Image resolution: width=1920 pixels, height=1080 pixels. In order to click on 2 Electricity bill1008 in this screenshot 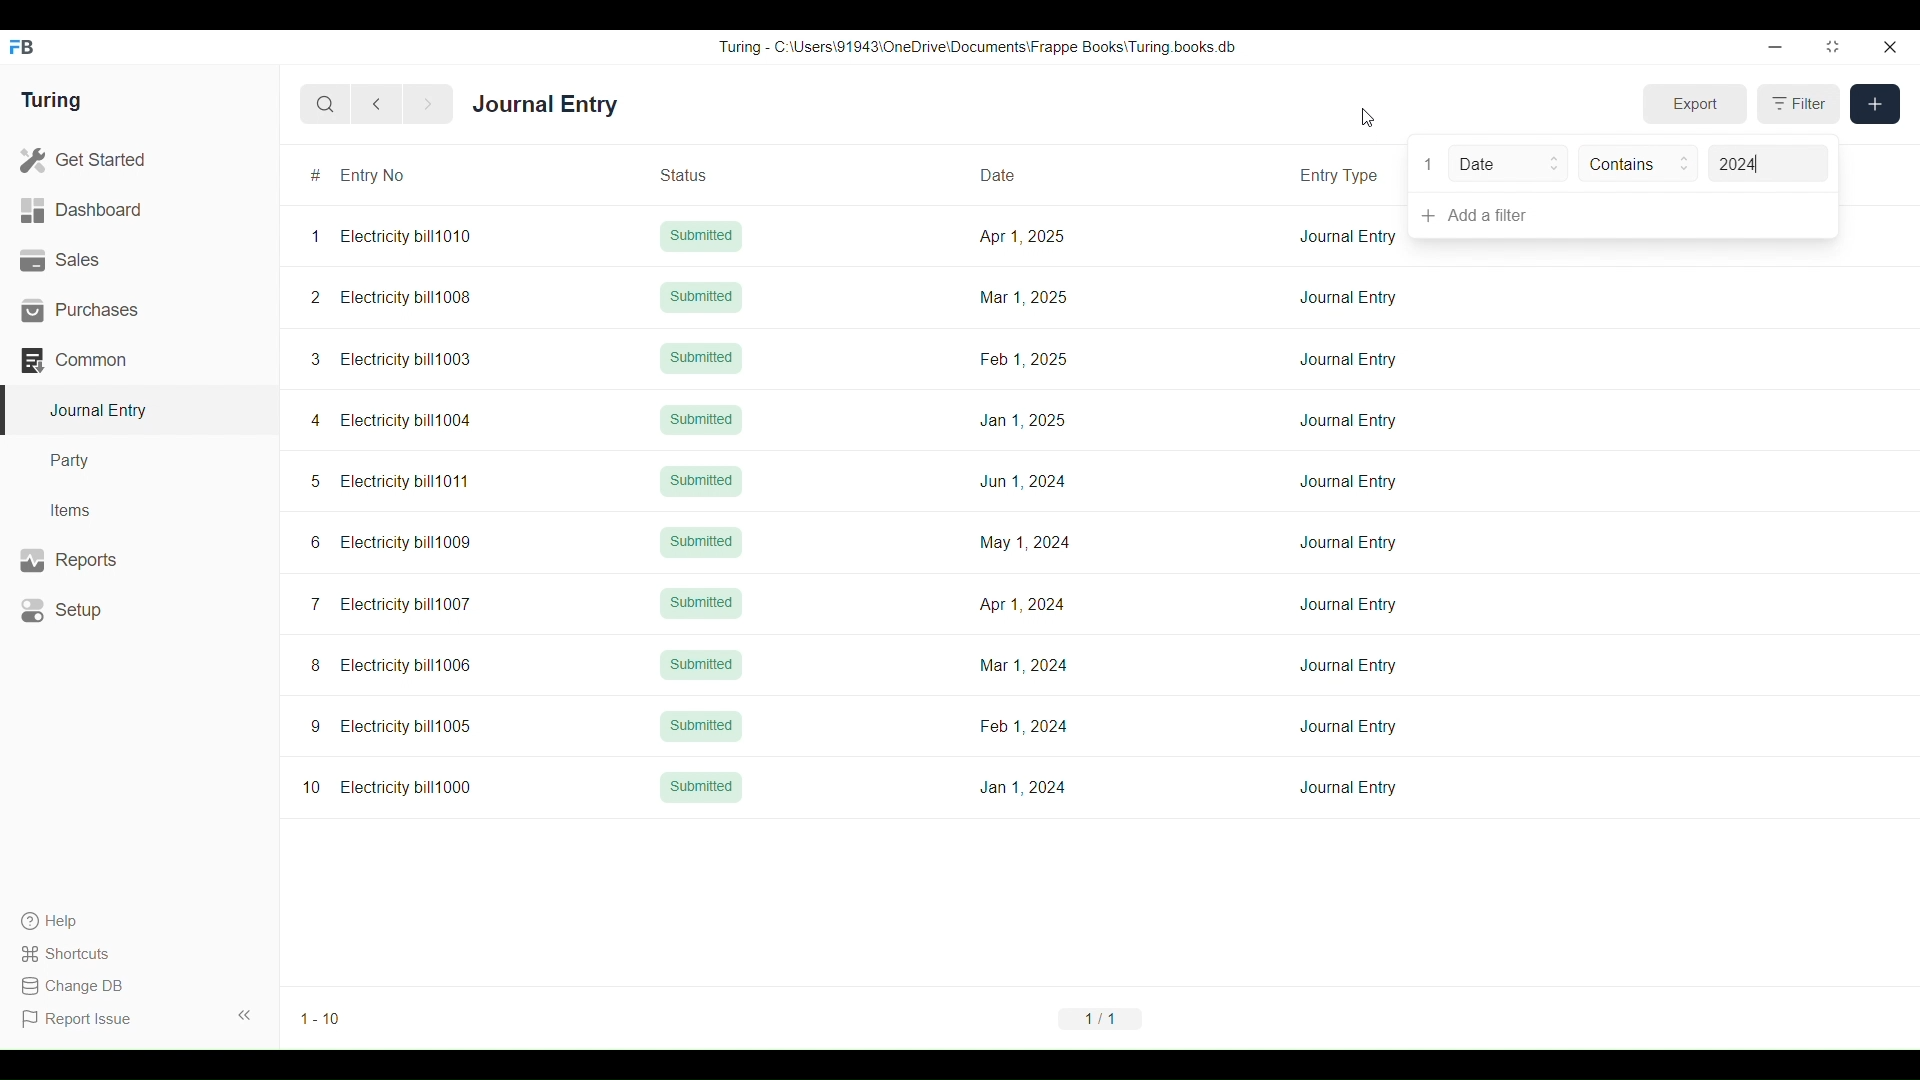, I will do `click(391, 297)`.